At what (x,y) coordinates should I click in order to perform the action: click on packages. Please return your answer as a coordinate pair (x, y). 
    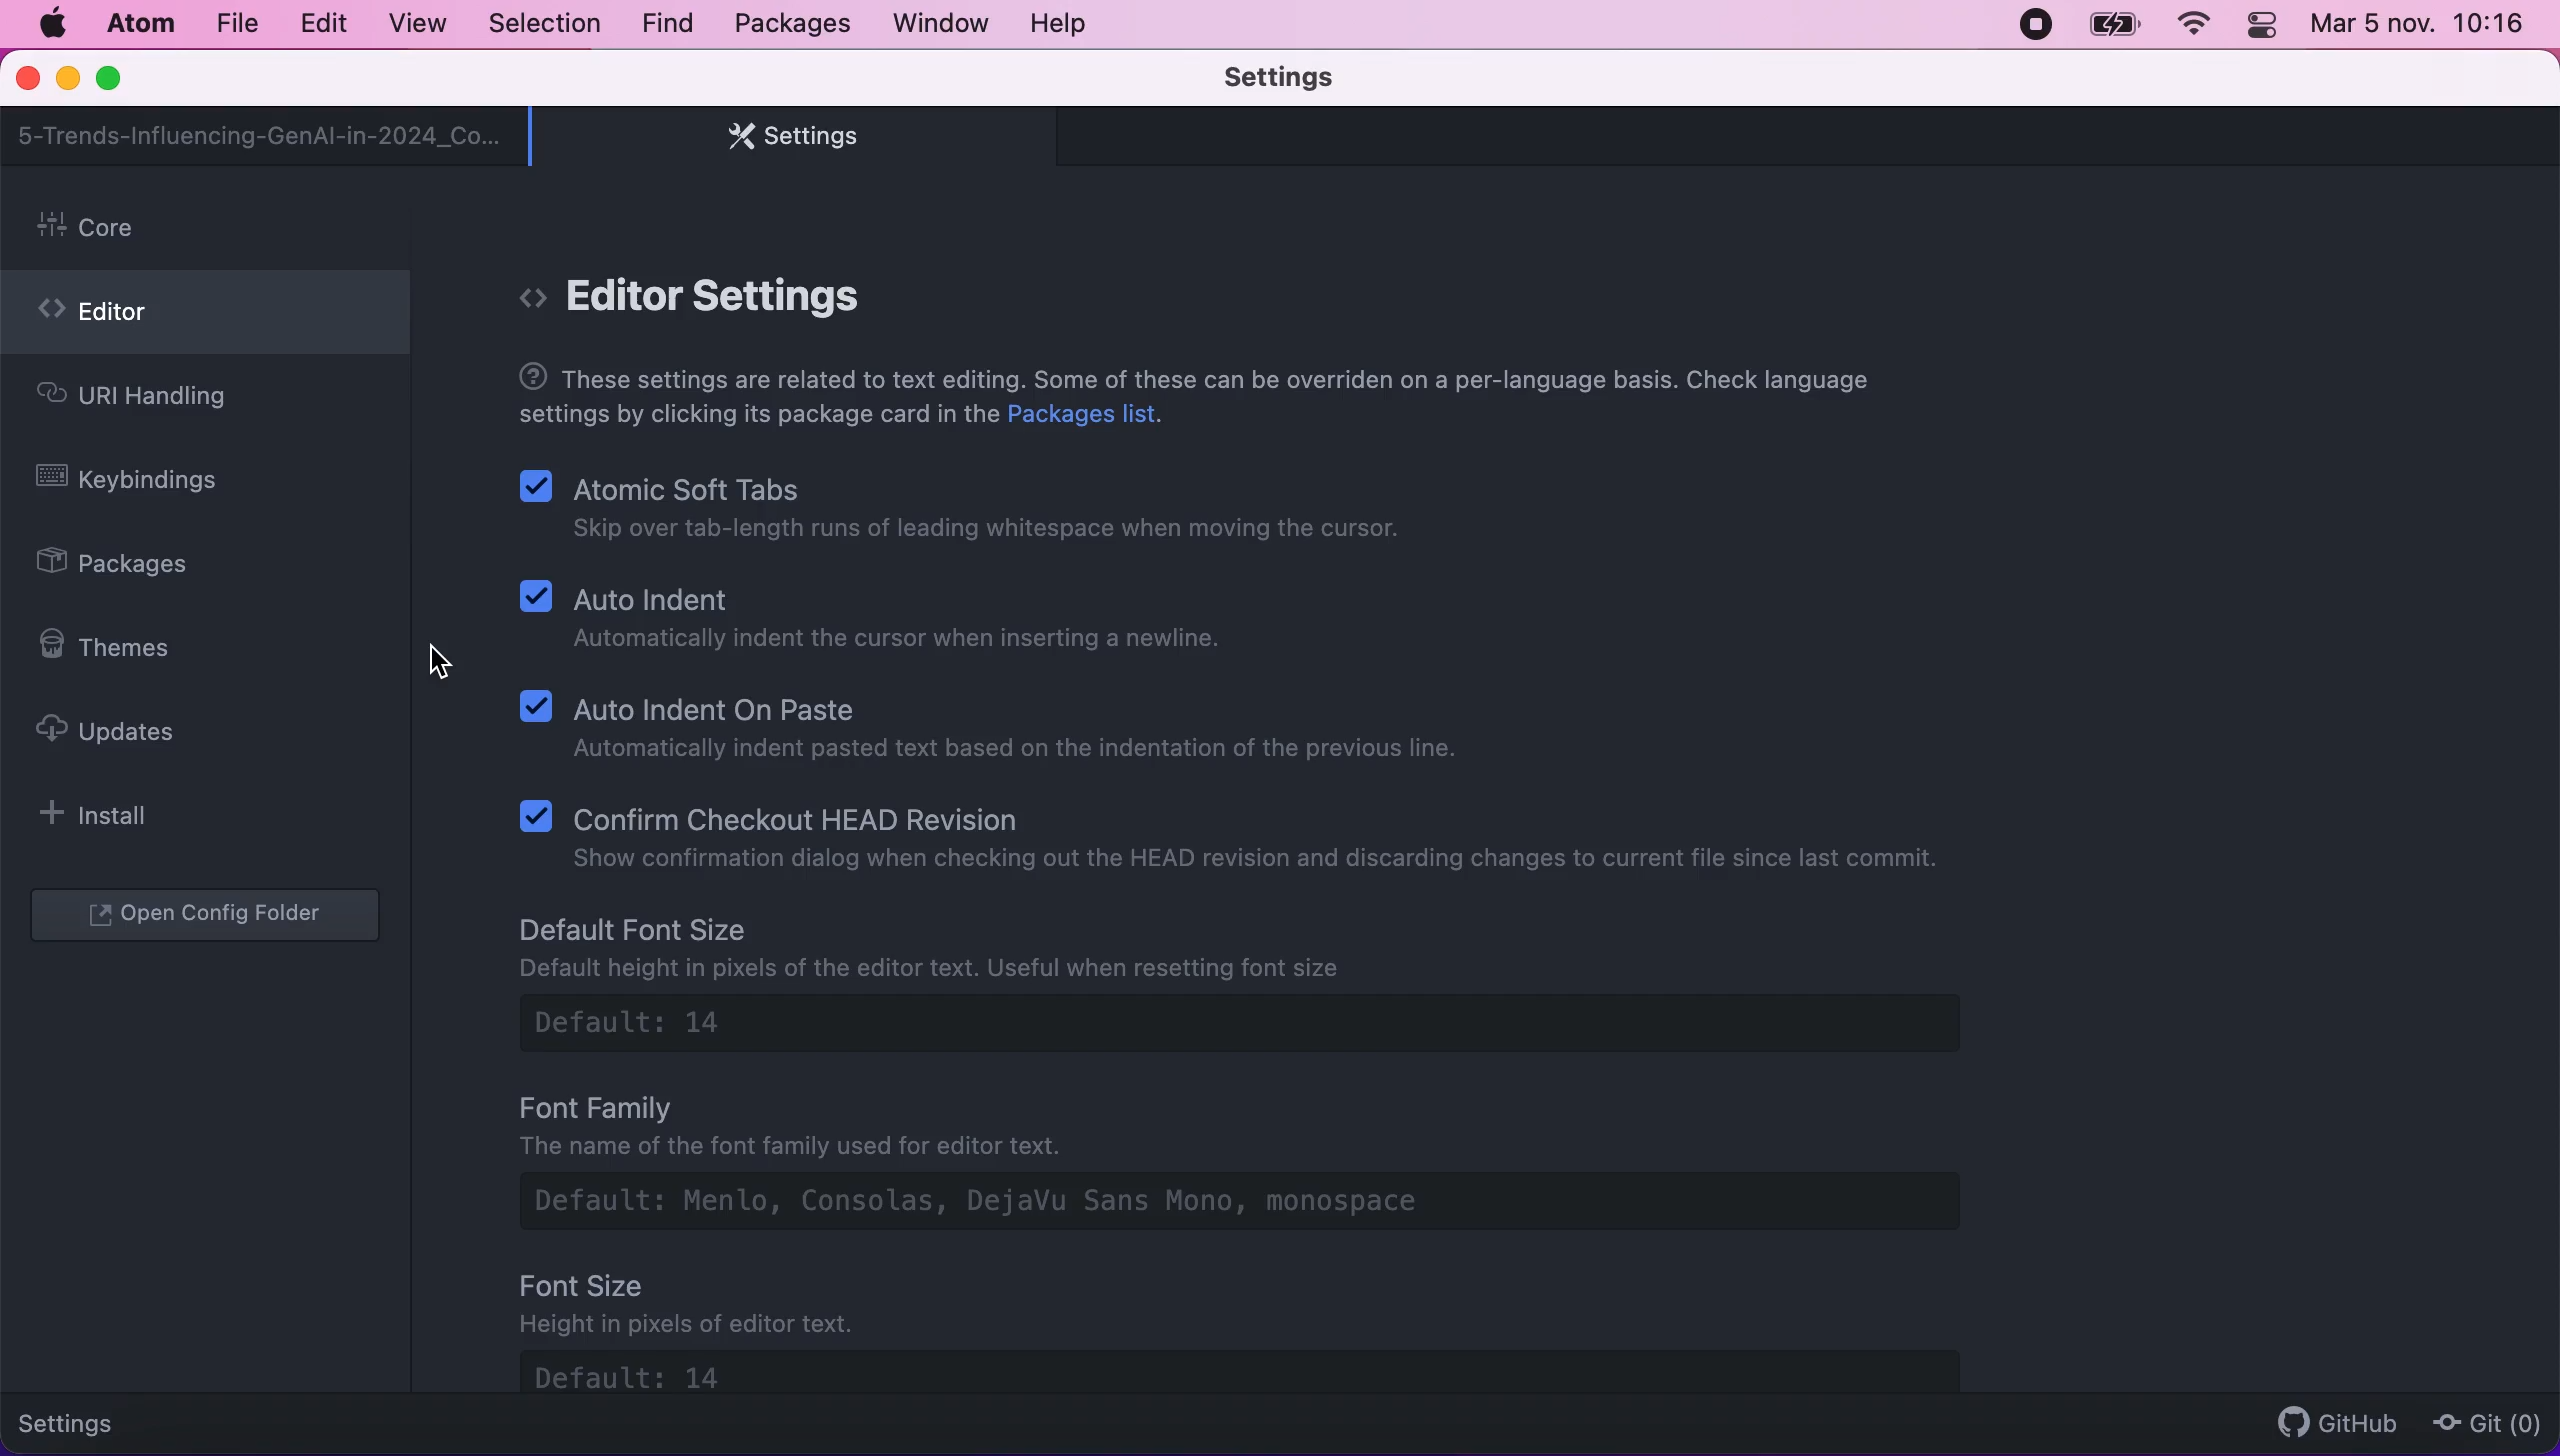
    Looking at the image, I should click on (789, 24).